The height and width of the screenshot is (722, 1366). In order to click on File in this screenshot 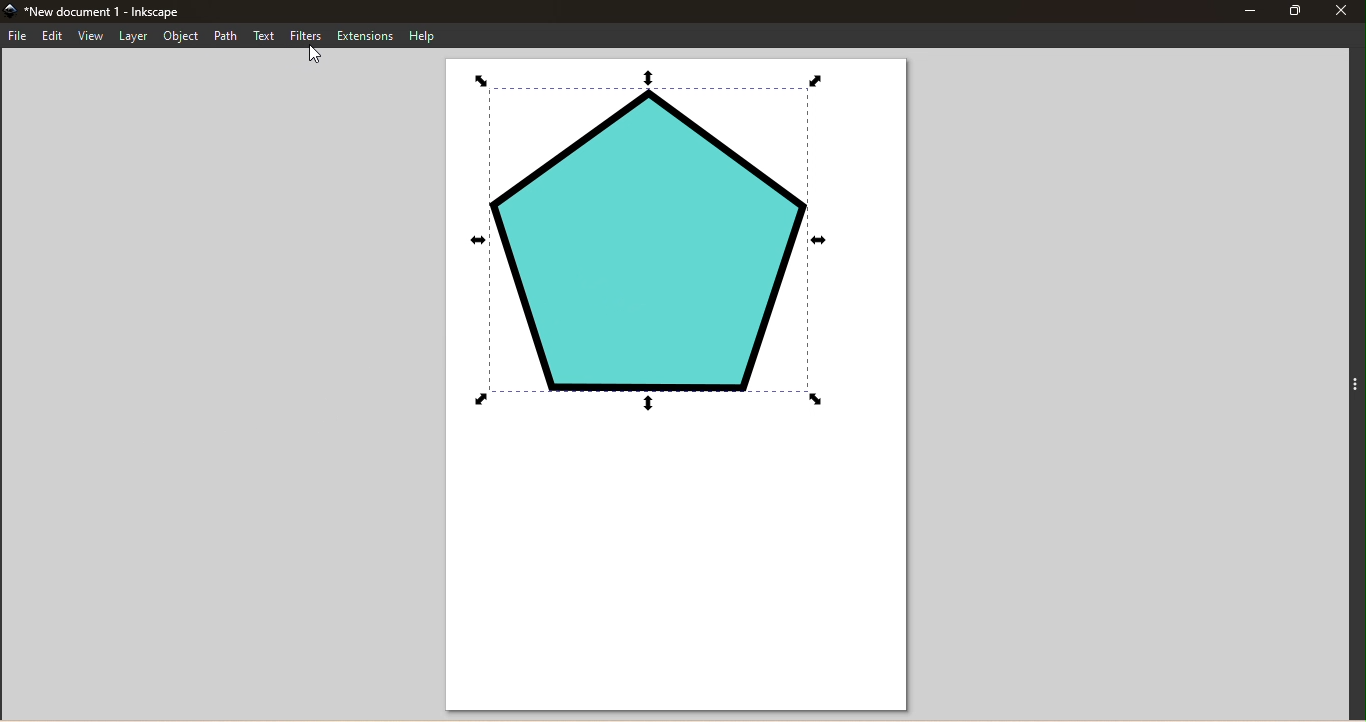, I will do `click(18, 37)`.